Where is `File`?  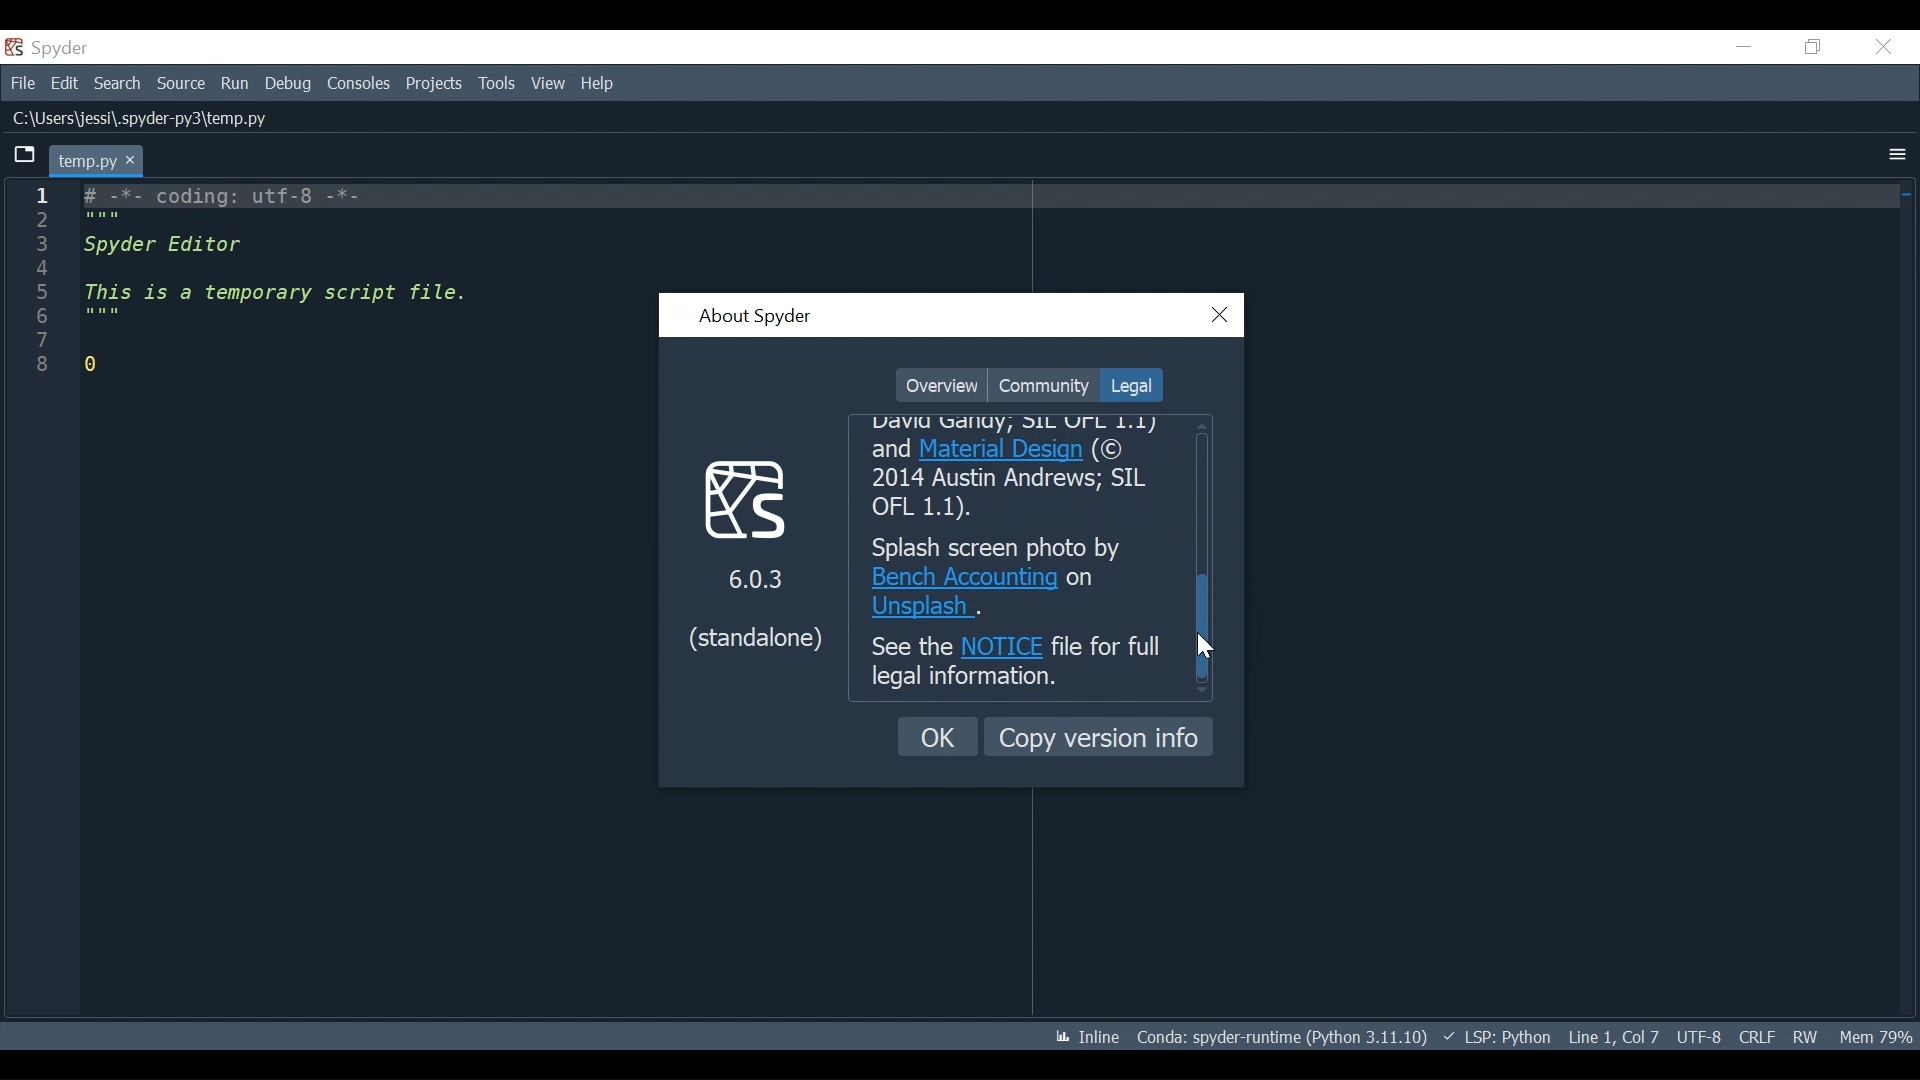
File is located at coordinates (20, 81).